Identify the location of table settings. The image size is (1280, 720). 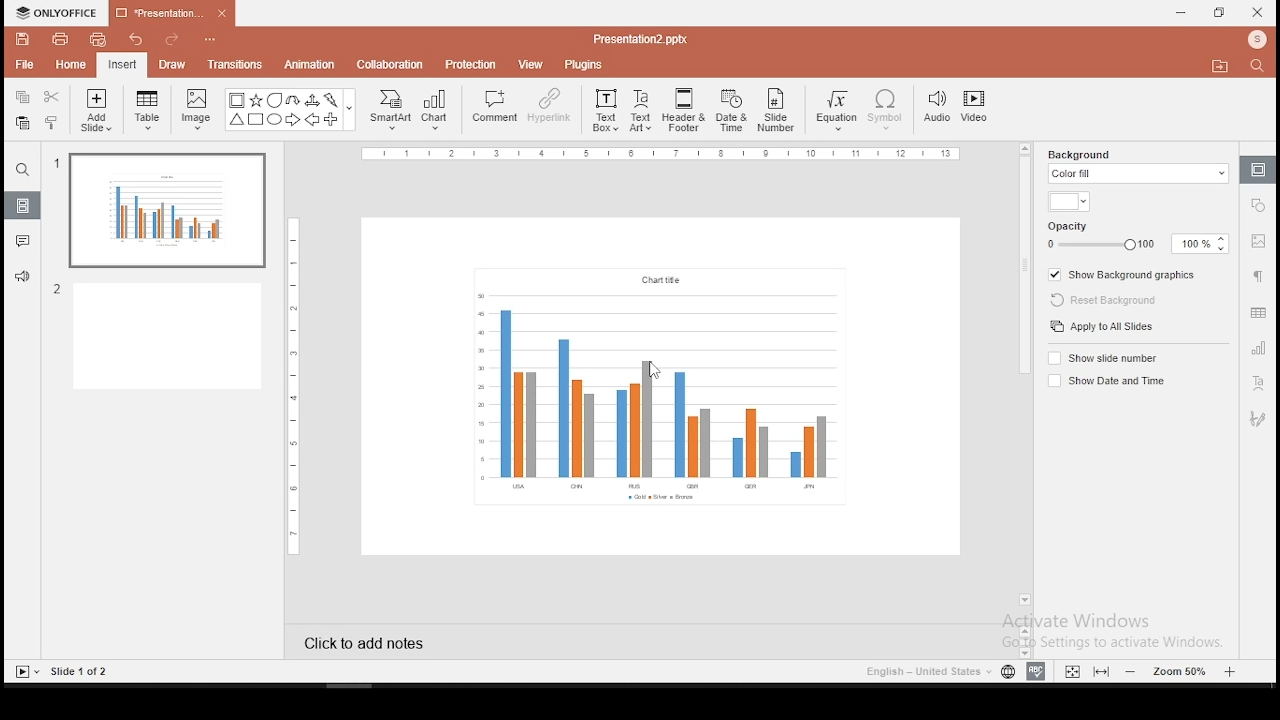
(1257, 310).